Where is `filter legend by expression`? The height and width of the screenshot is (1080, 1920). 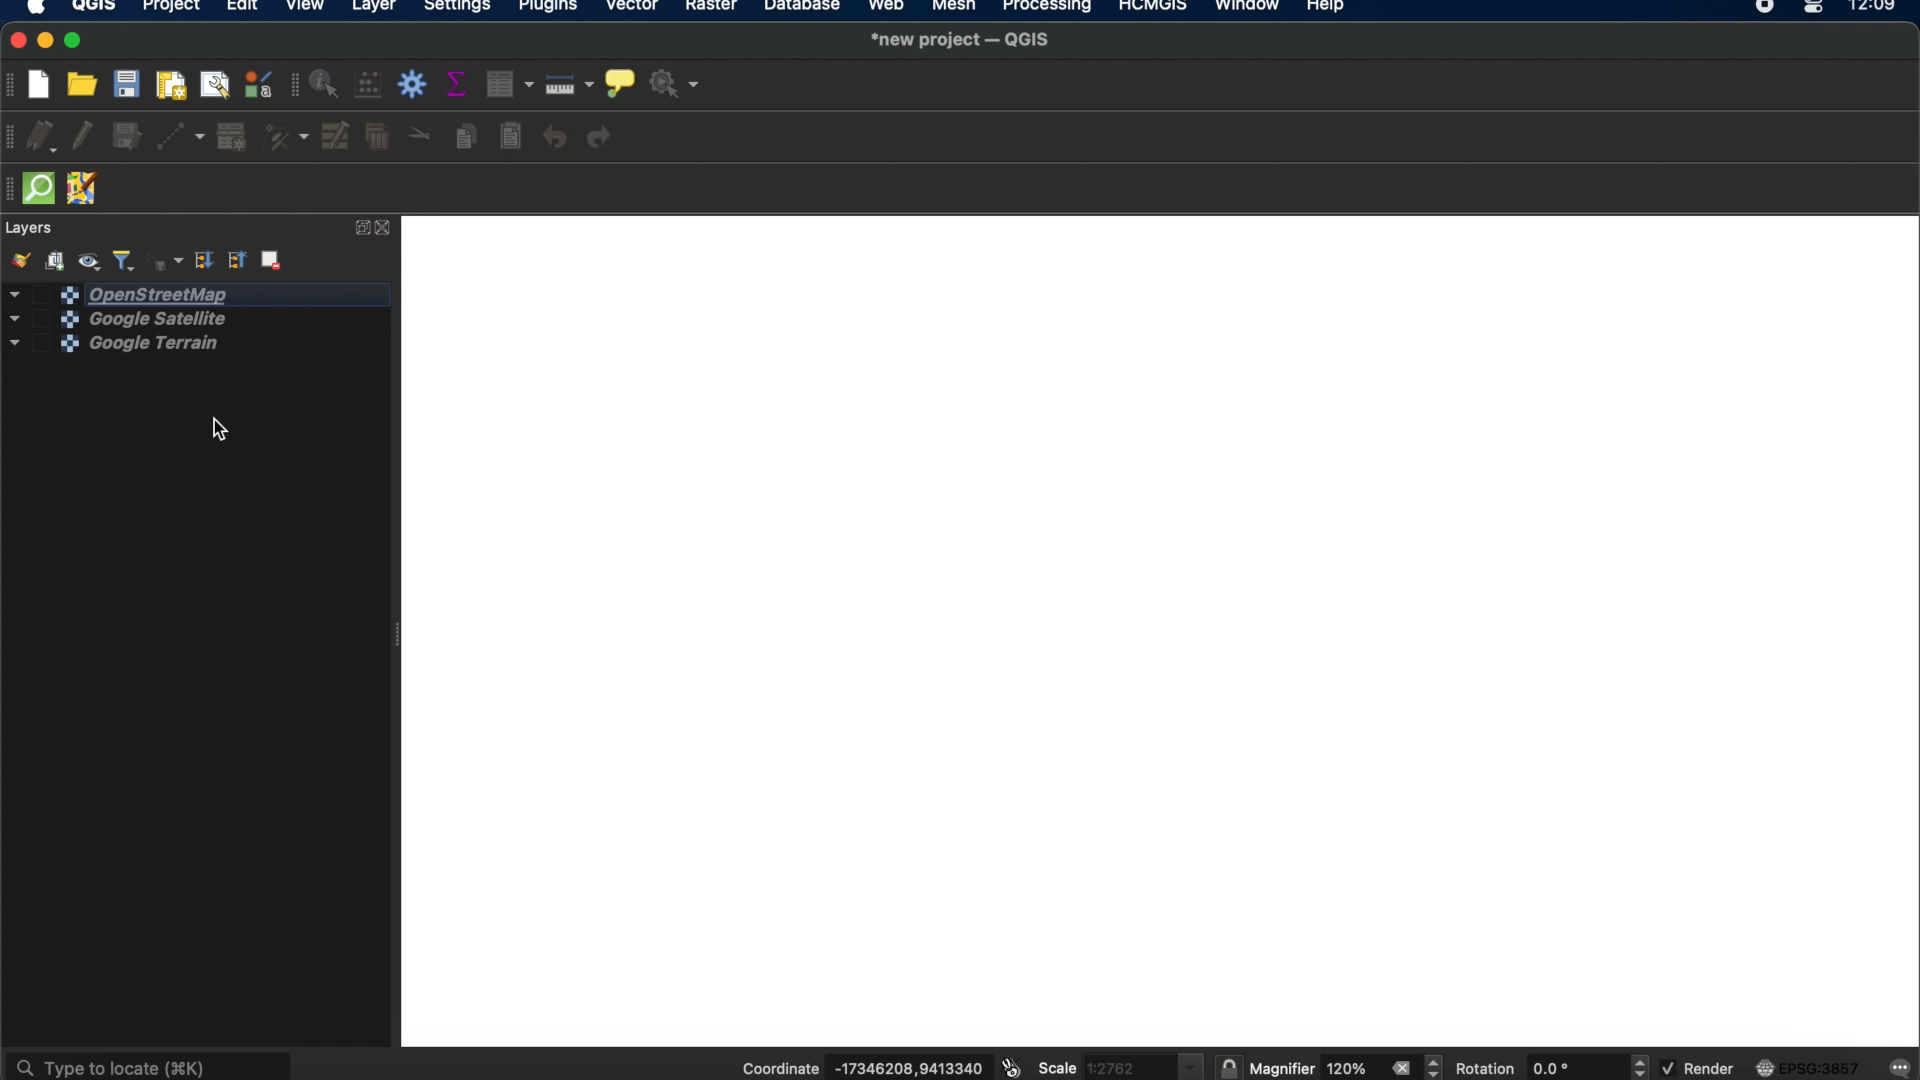
filter legend by expression is located at coordinates (164, 259).